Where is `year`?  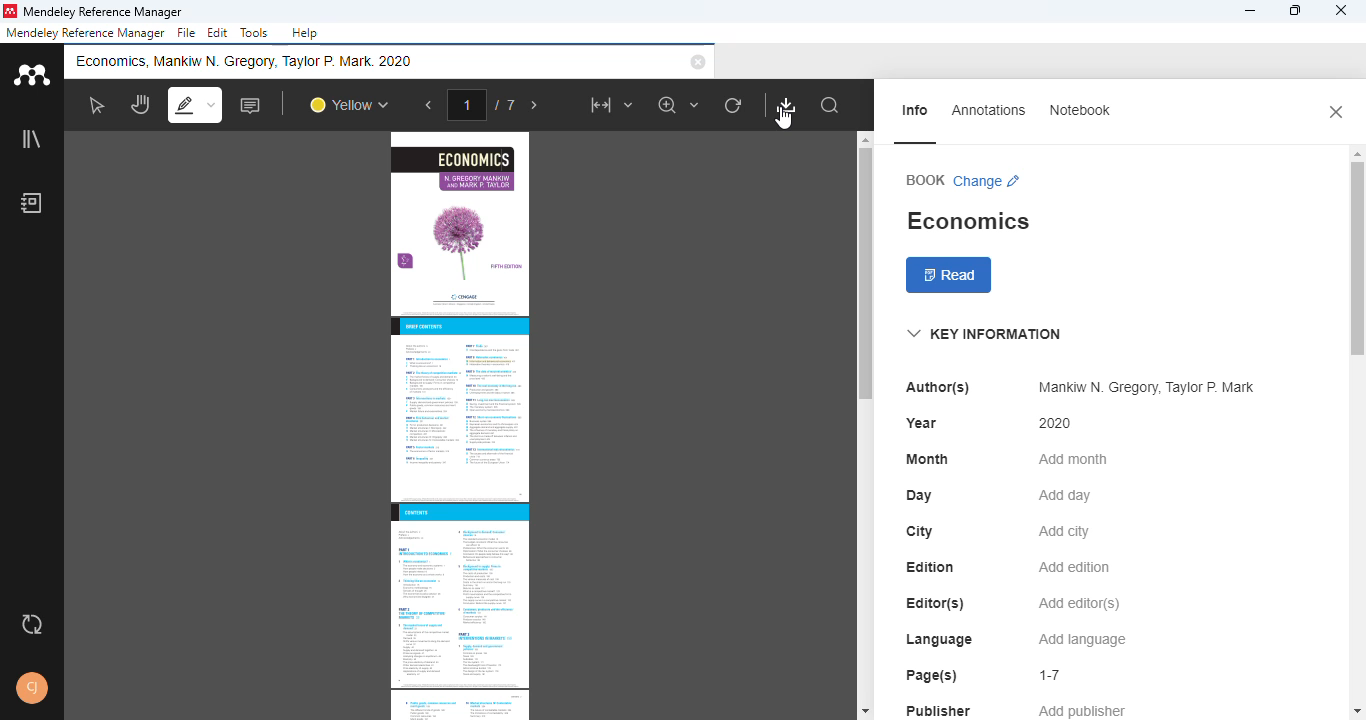 year is located at coordinates (921, 423).